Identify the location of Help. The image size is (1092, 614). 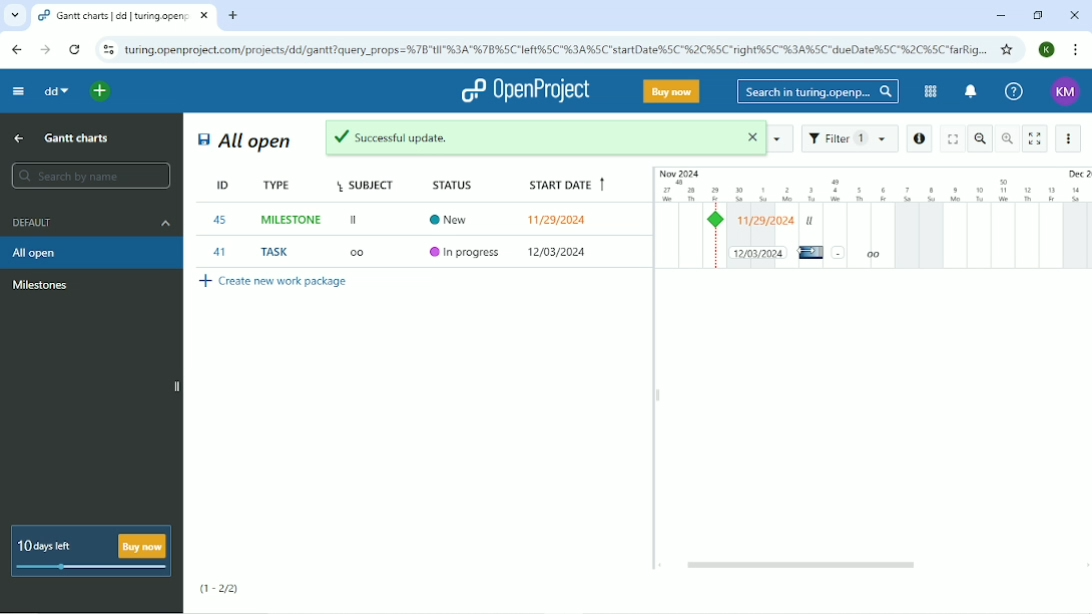
(1012, 90).